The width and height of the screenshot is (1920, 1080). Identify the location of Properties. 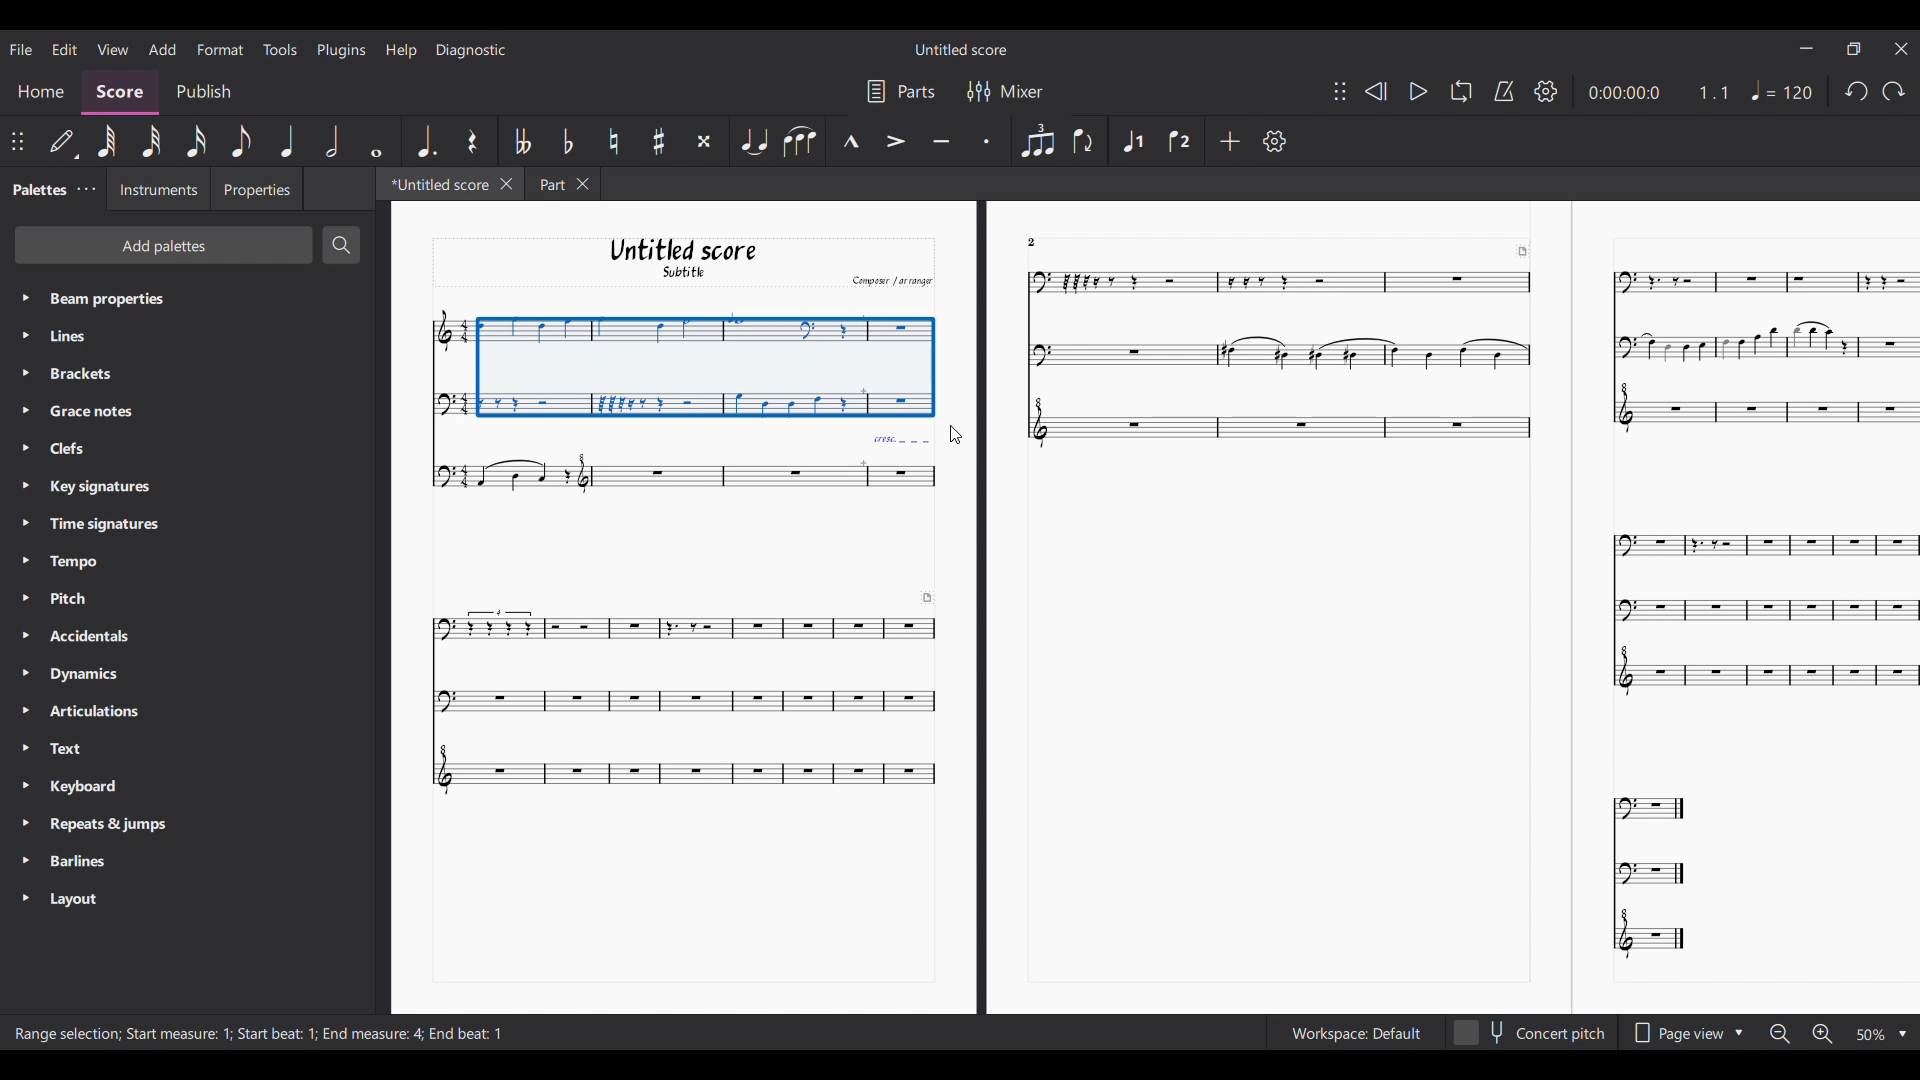
(256, 188).